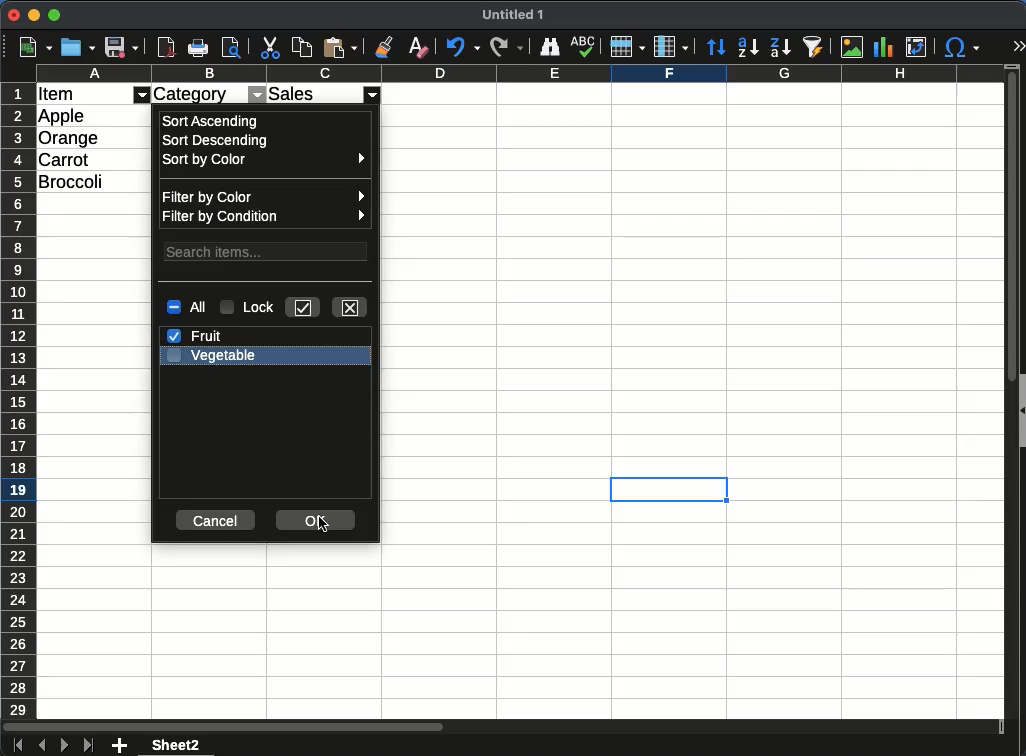 The width and height of the screenshot is (1026, 756). What do you see at coordinates (314, 521) in the screenshot?
I see `ok` at bounding box center [314, 521].